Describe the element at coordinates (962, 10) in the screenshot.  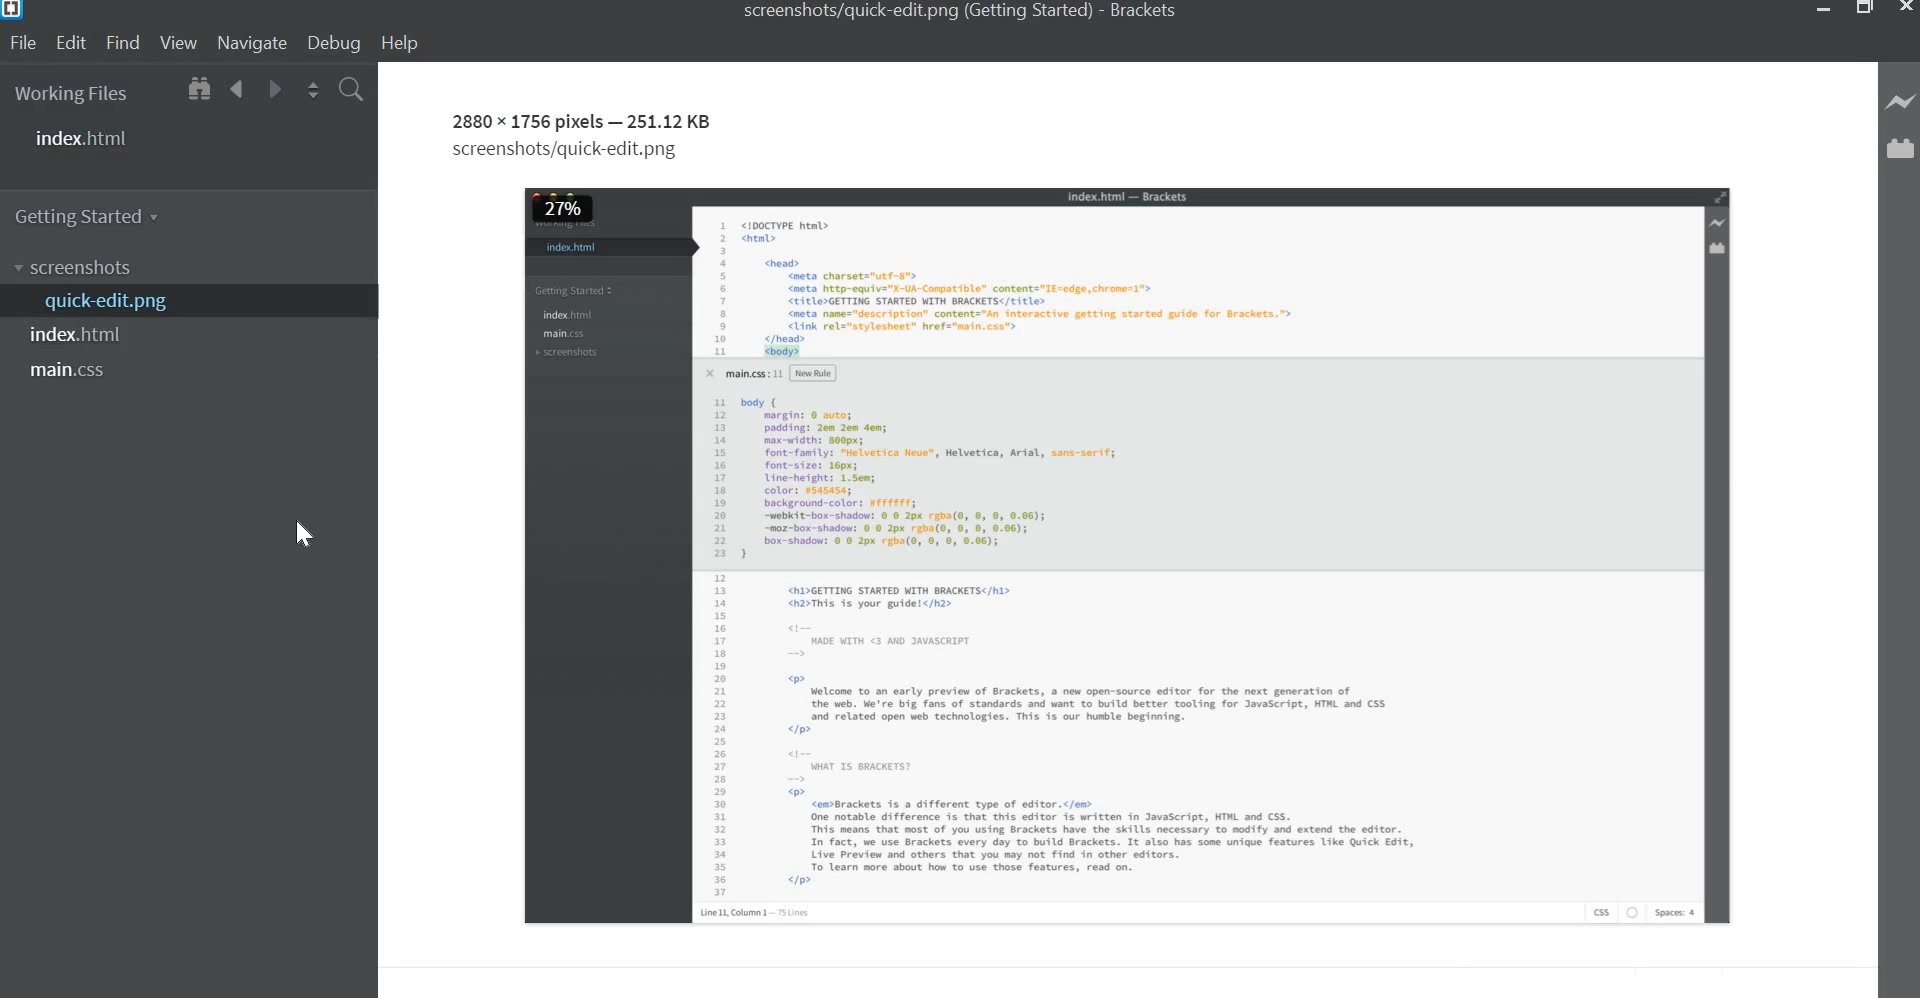
I see `screenshots/quick-edit.png (Getting Started) - Brackets` at that location.